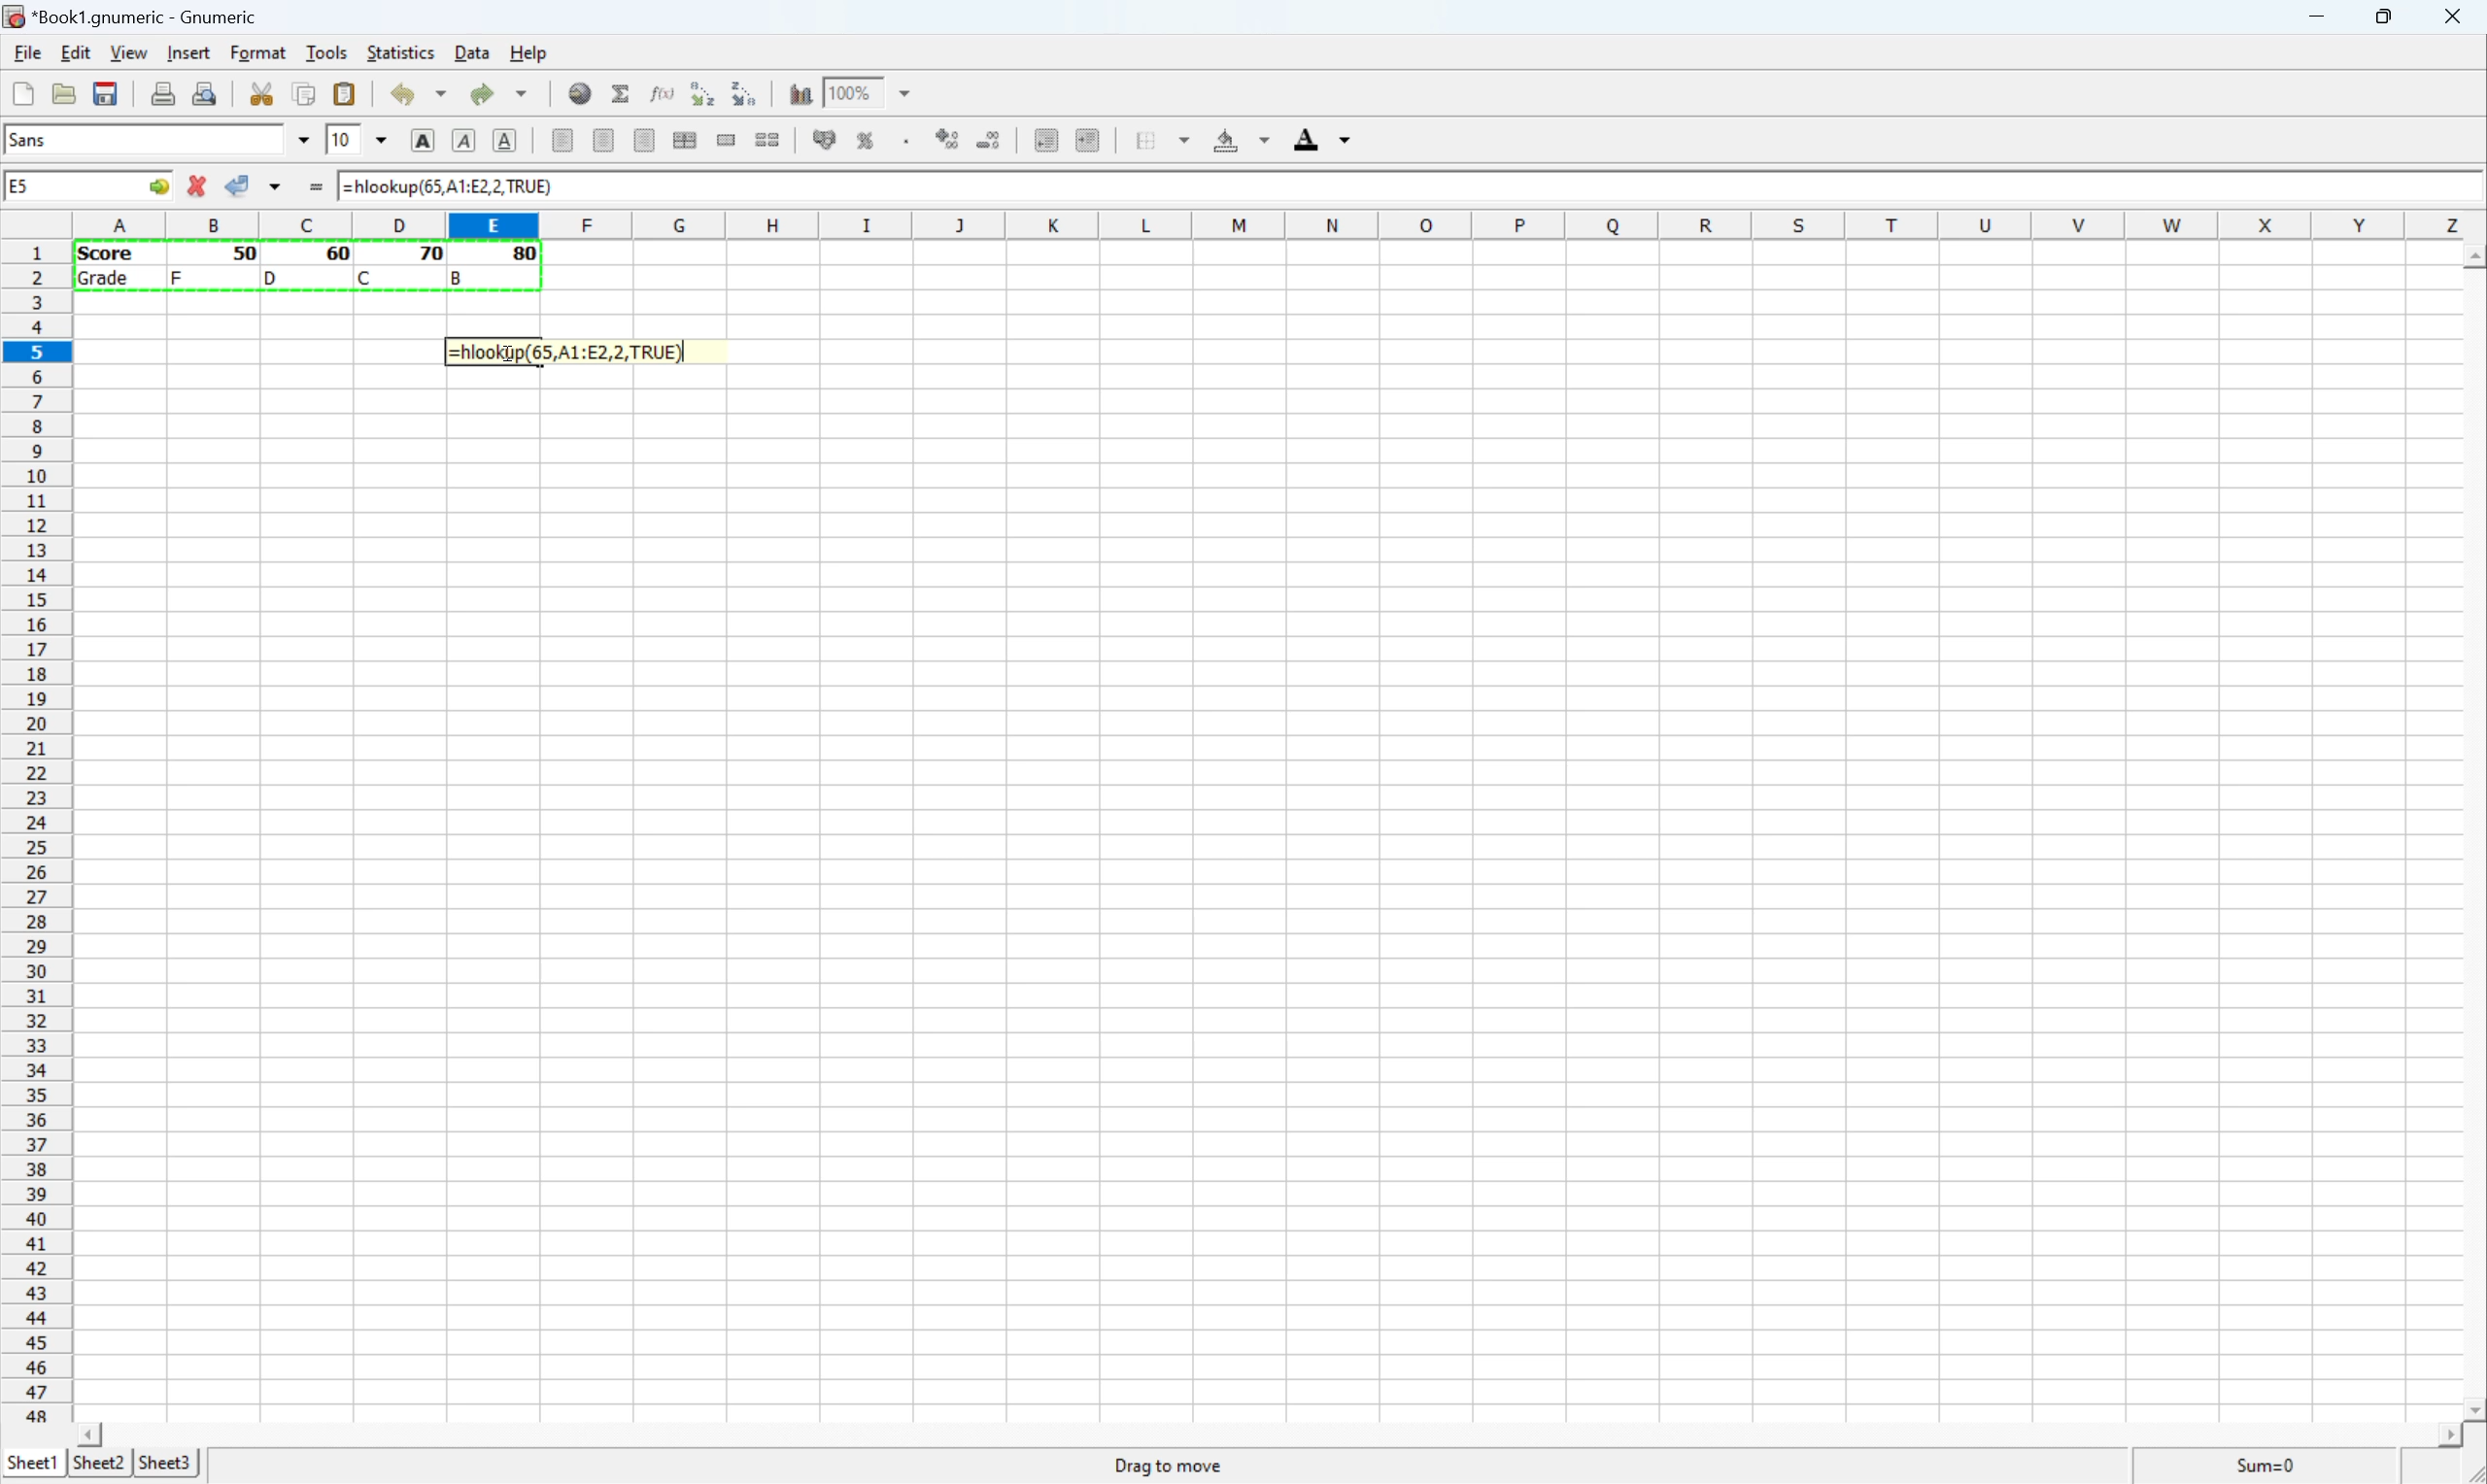 This screenshot has height=1484, width=2487. Describe the element at coordinates (84, 1431) in the screenshot. I see `Scroll Left` at that location.